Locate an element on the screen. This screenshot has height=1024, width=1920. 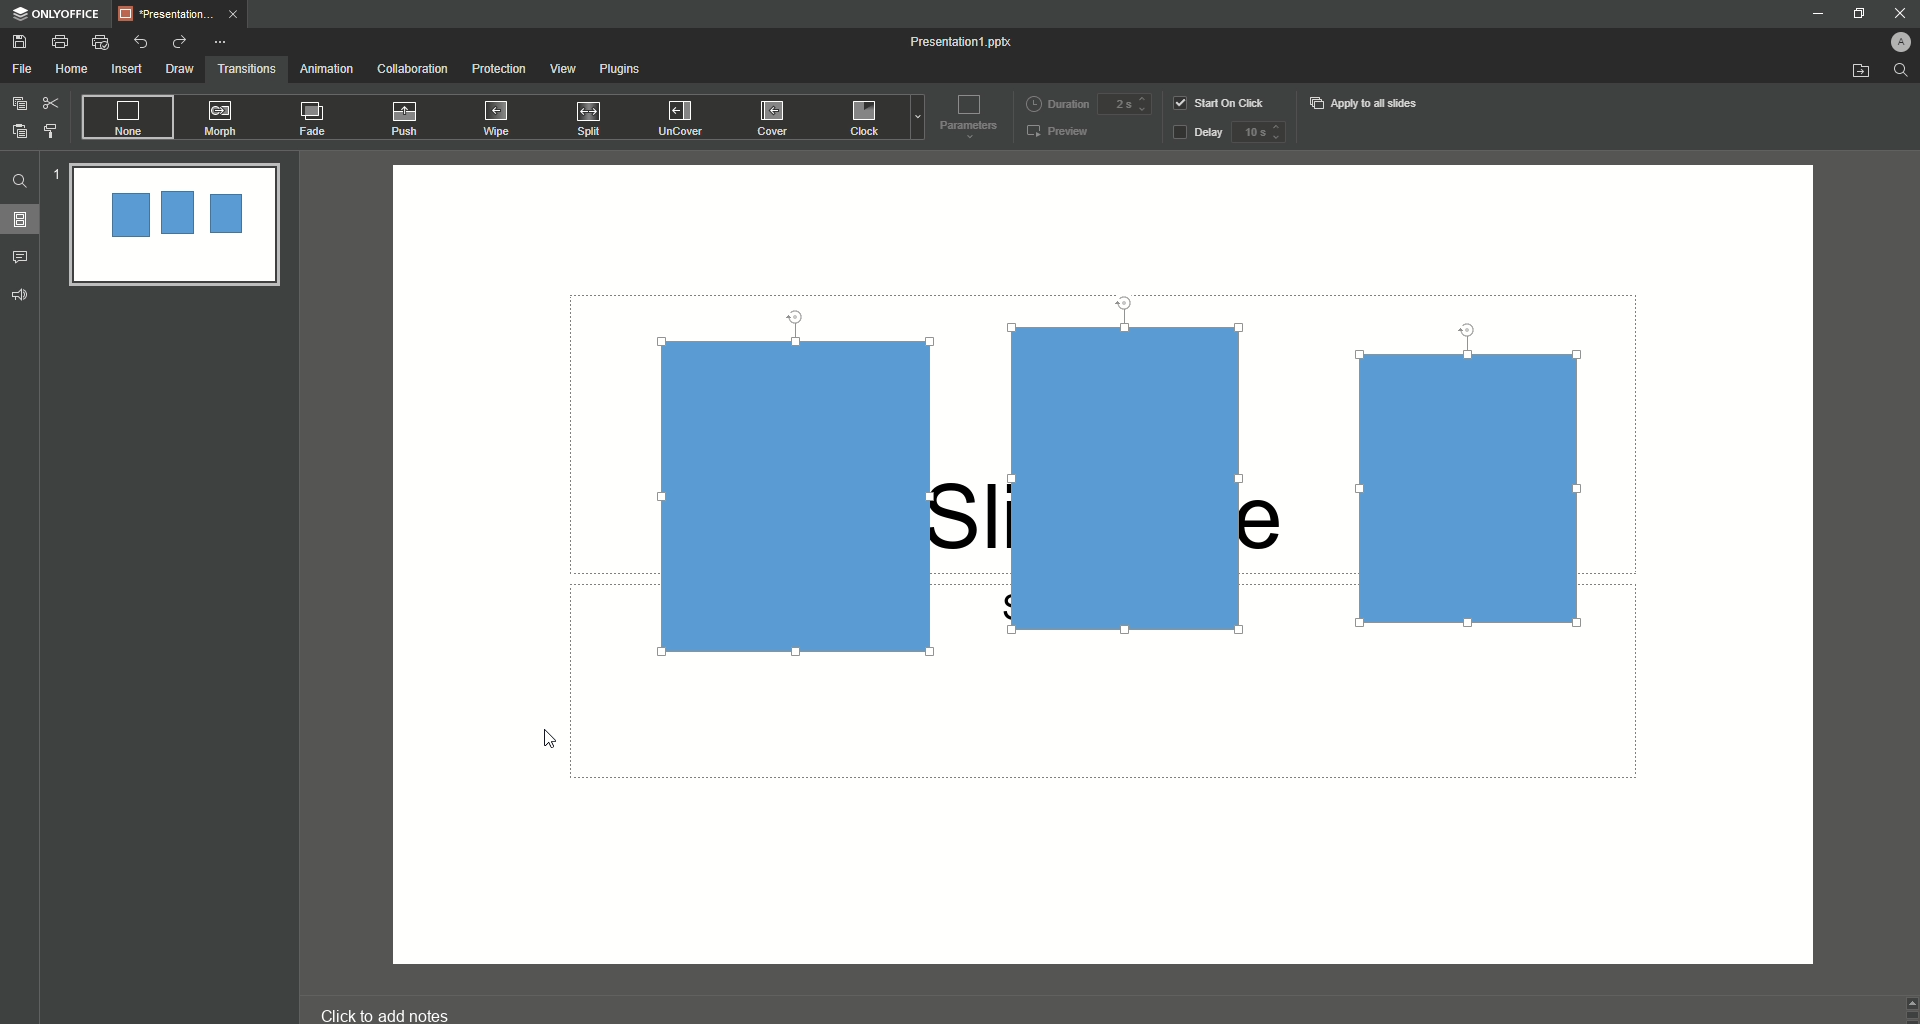
click to add notes is located at coordinates (404, 1005).